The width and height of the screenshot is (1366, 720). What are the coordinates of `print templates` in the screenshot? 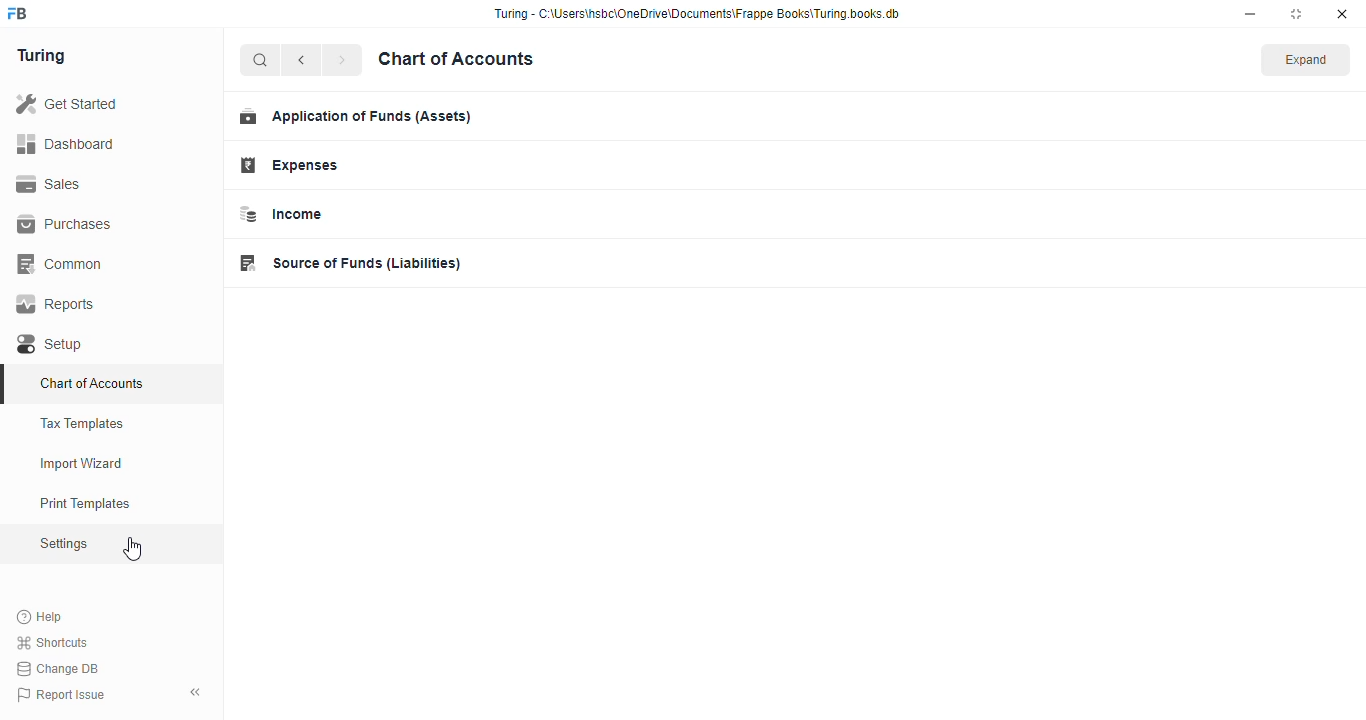 It's located at (85, 503).